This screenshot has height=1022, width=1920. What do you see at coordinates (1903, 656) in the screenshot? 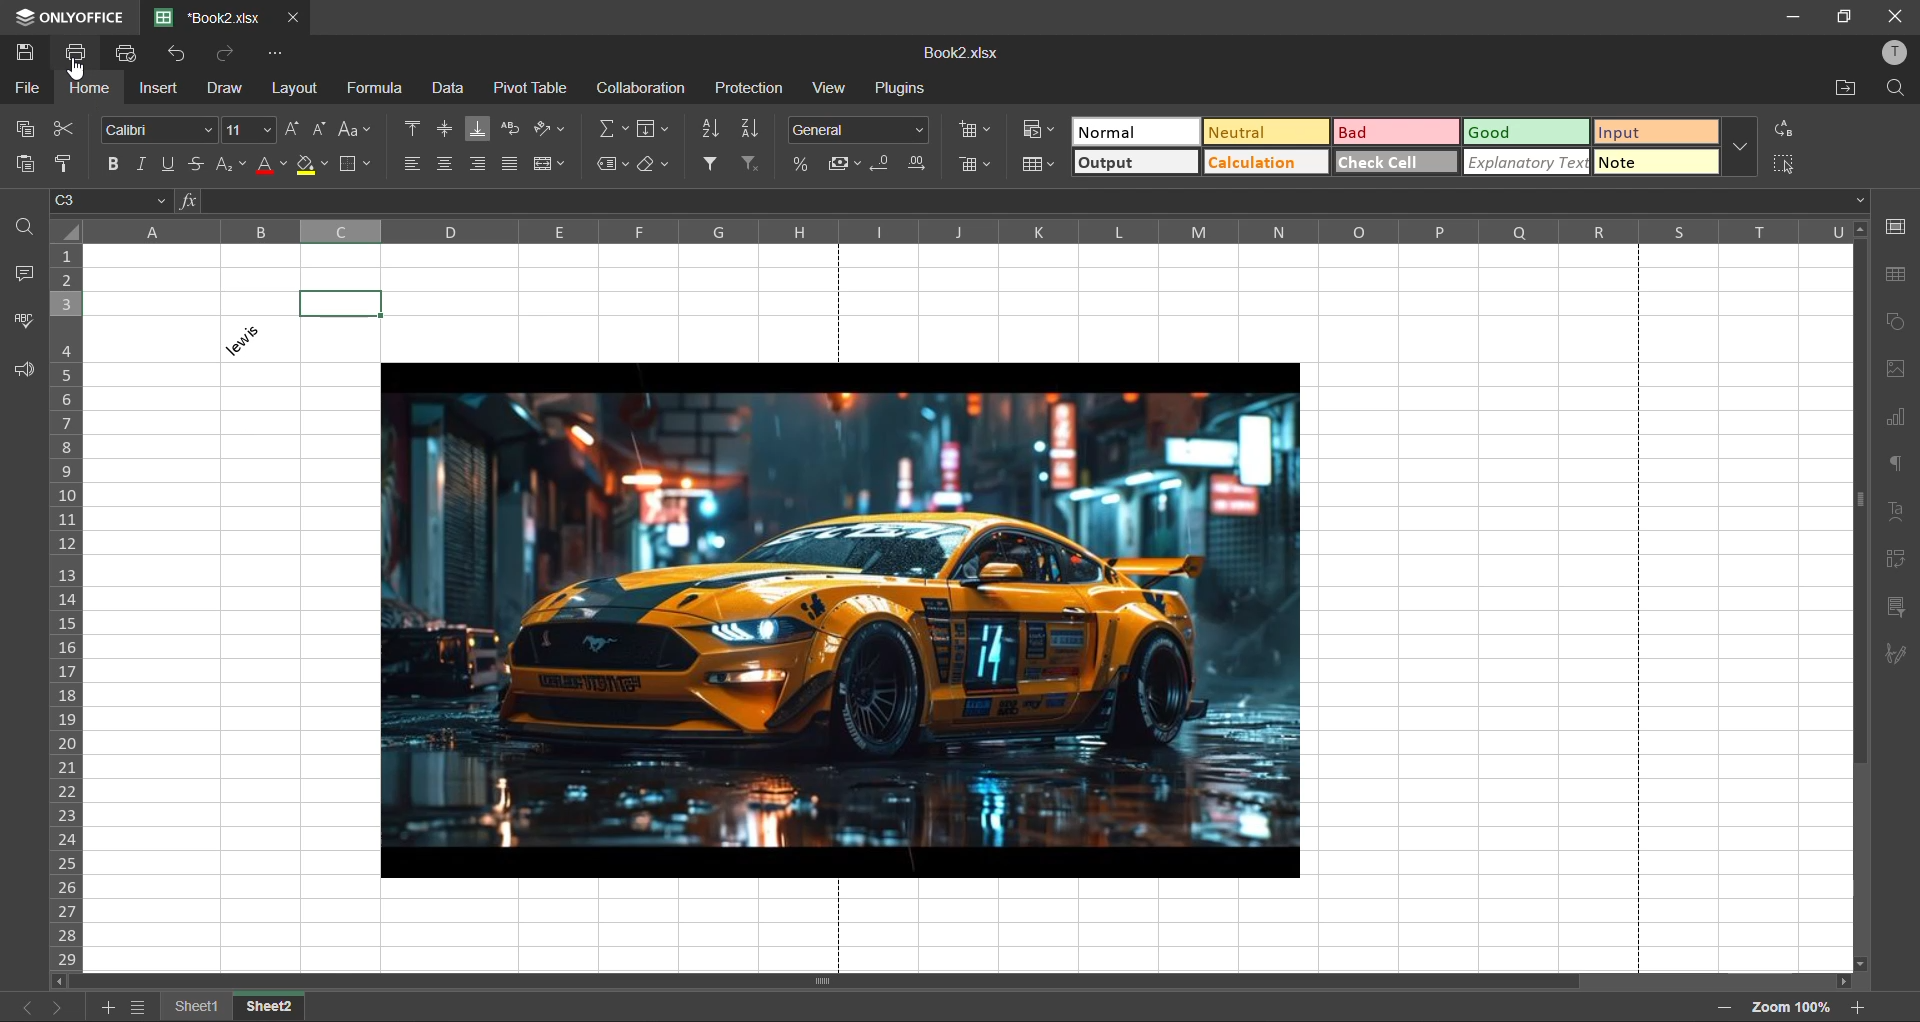
I see `signature` at bounding box center [1903, 656].